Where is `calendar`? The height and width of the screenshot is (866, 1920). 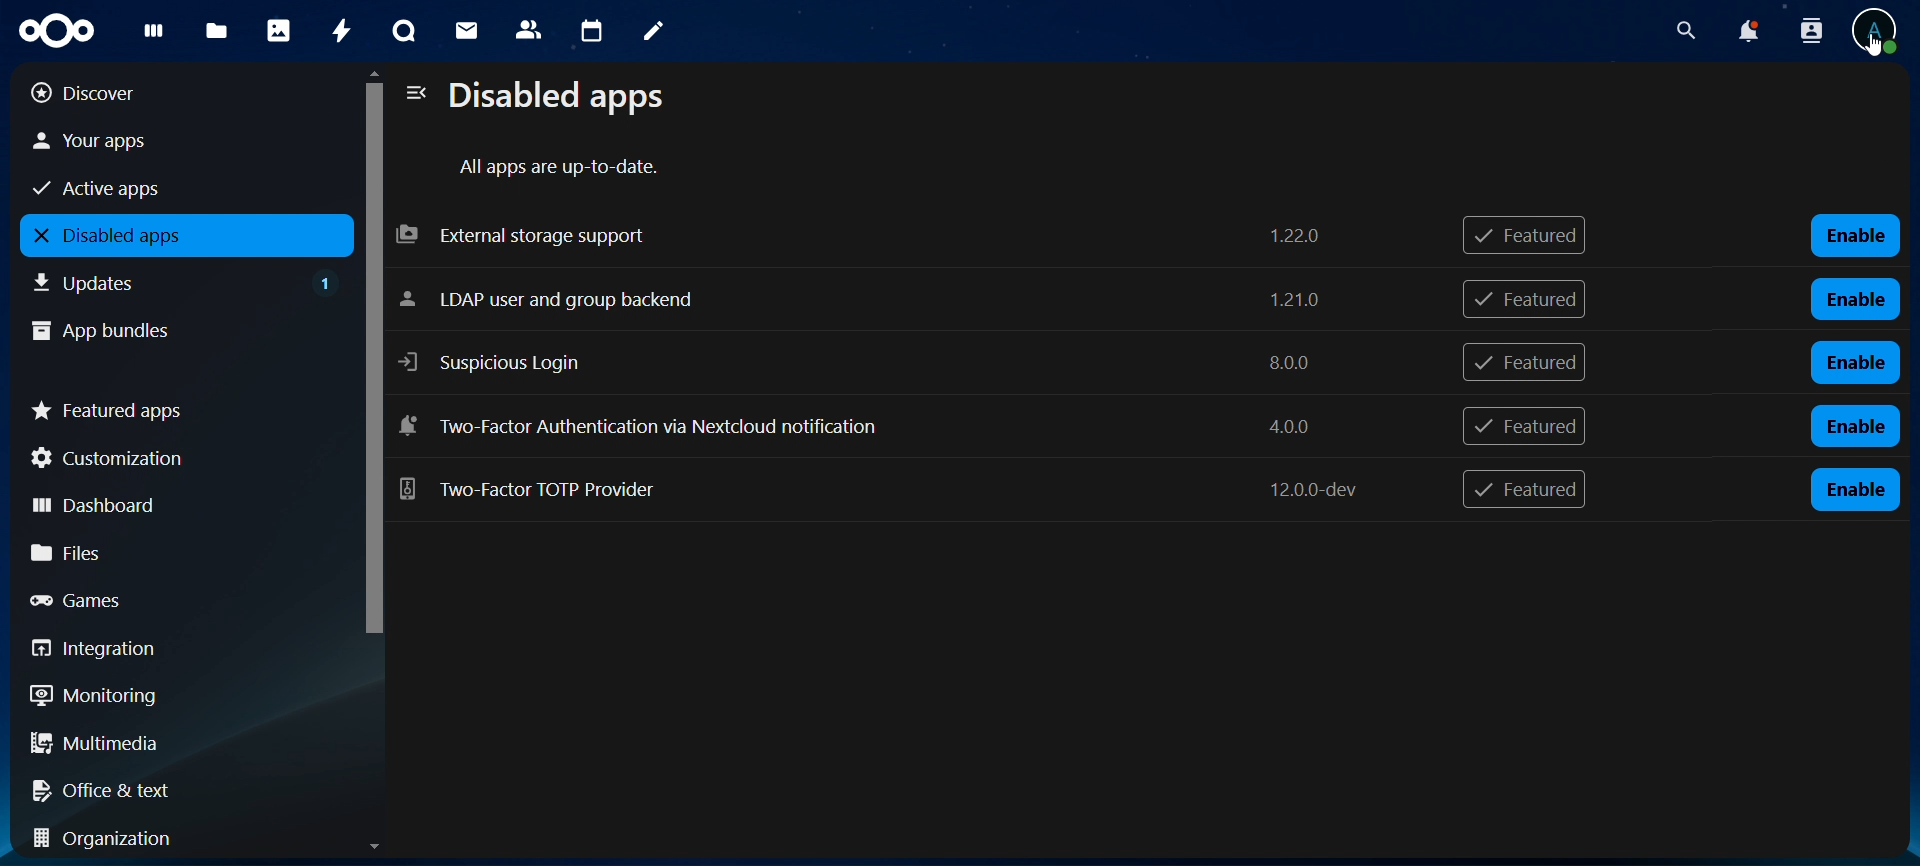 calendar is located at coordinates (593, 32).